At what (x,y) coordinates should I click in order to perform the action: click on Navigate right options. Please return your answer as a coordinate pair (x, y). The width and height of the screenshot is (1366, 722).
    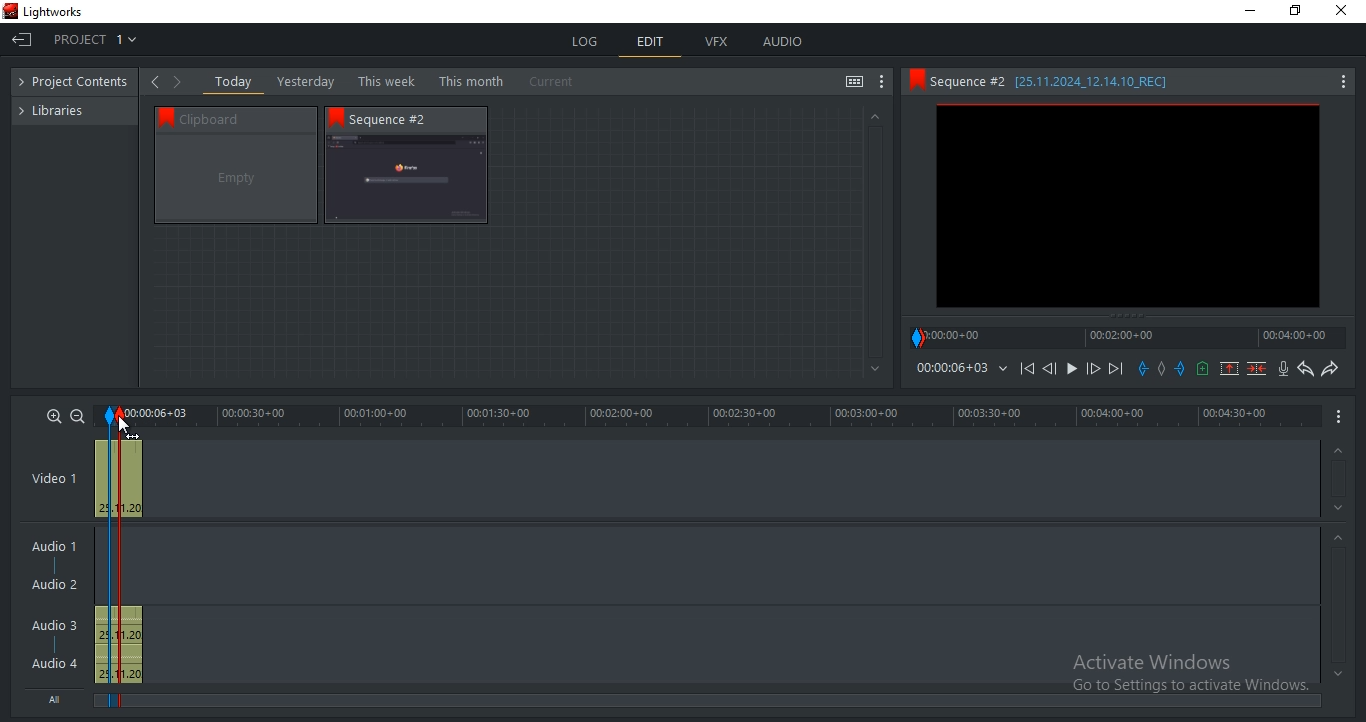
    Looking at the image, I should click on (181, 82).